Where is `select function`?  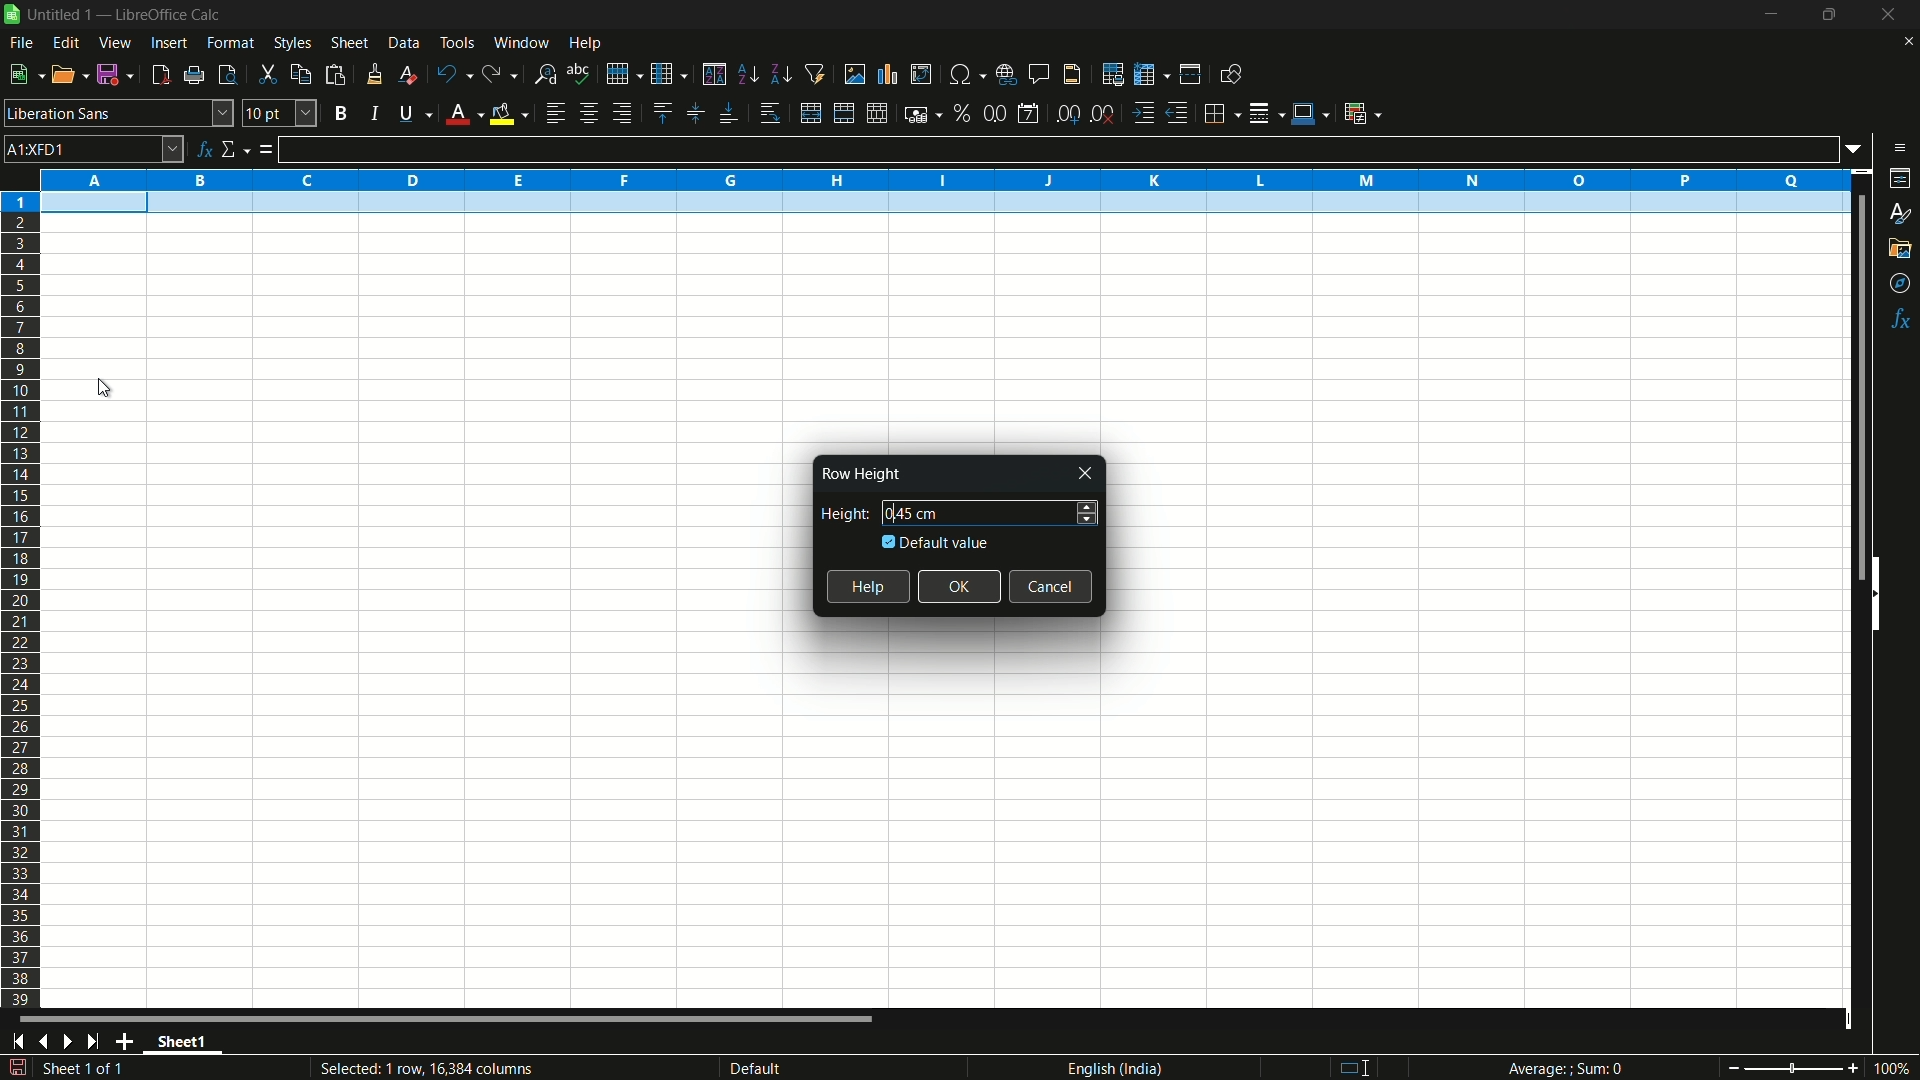
select function is located at coordinates (235, 150).